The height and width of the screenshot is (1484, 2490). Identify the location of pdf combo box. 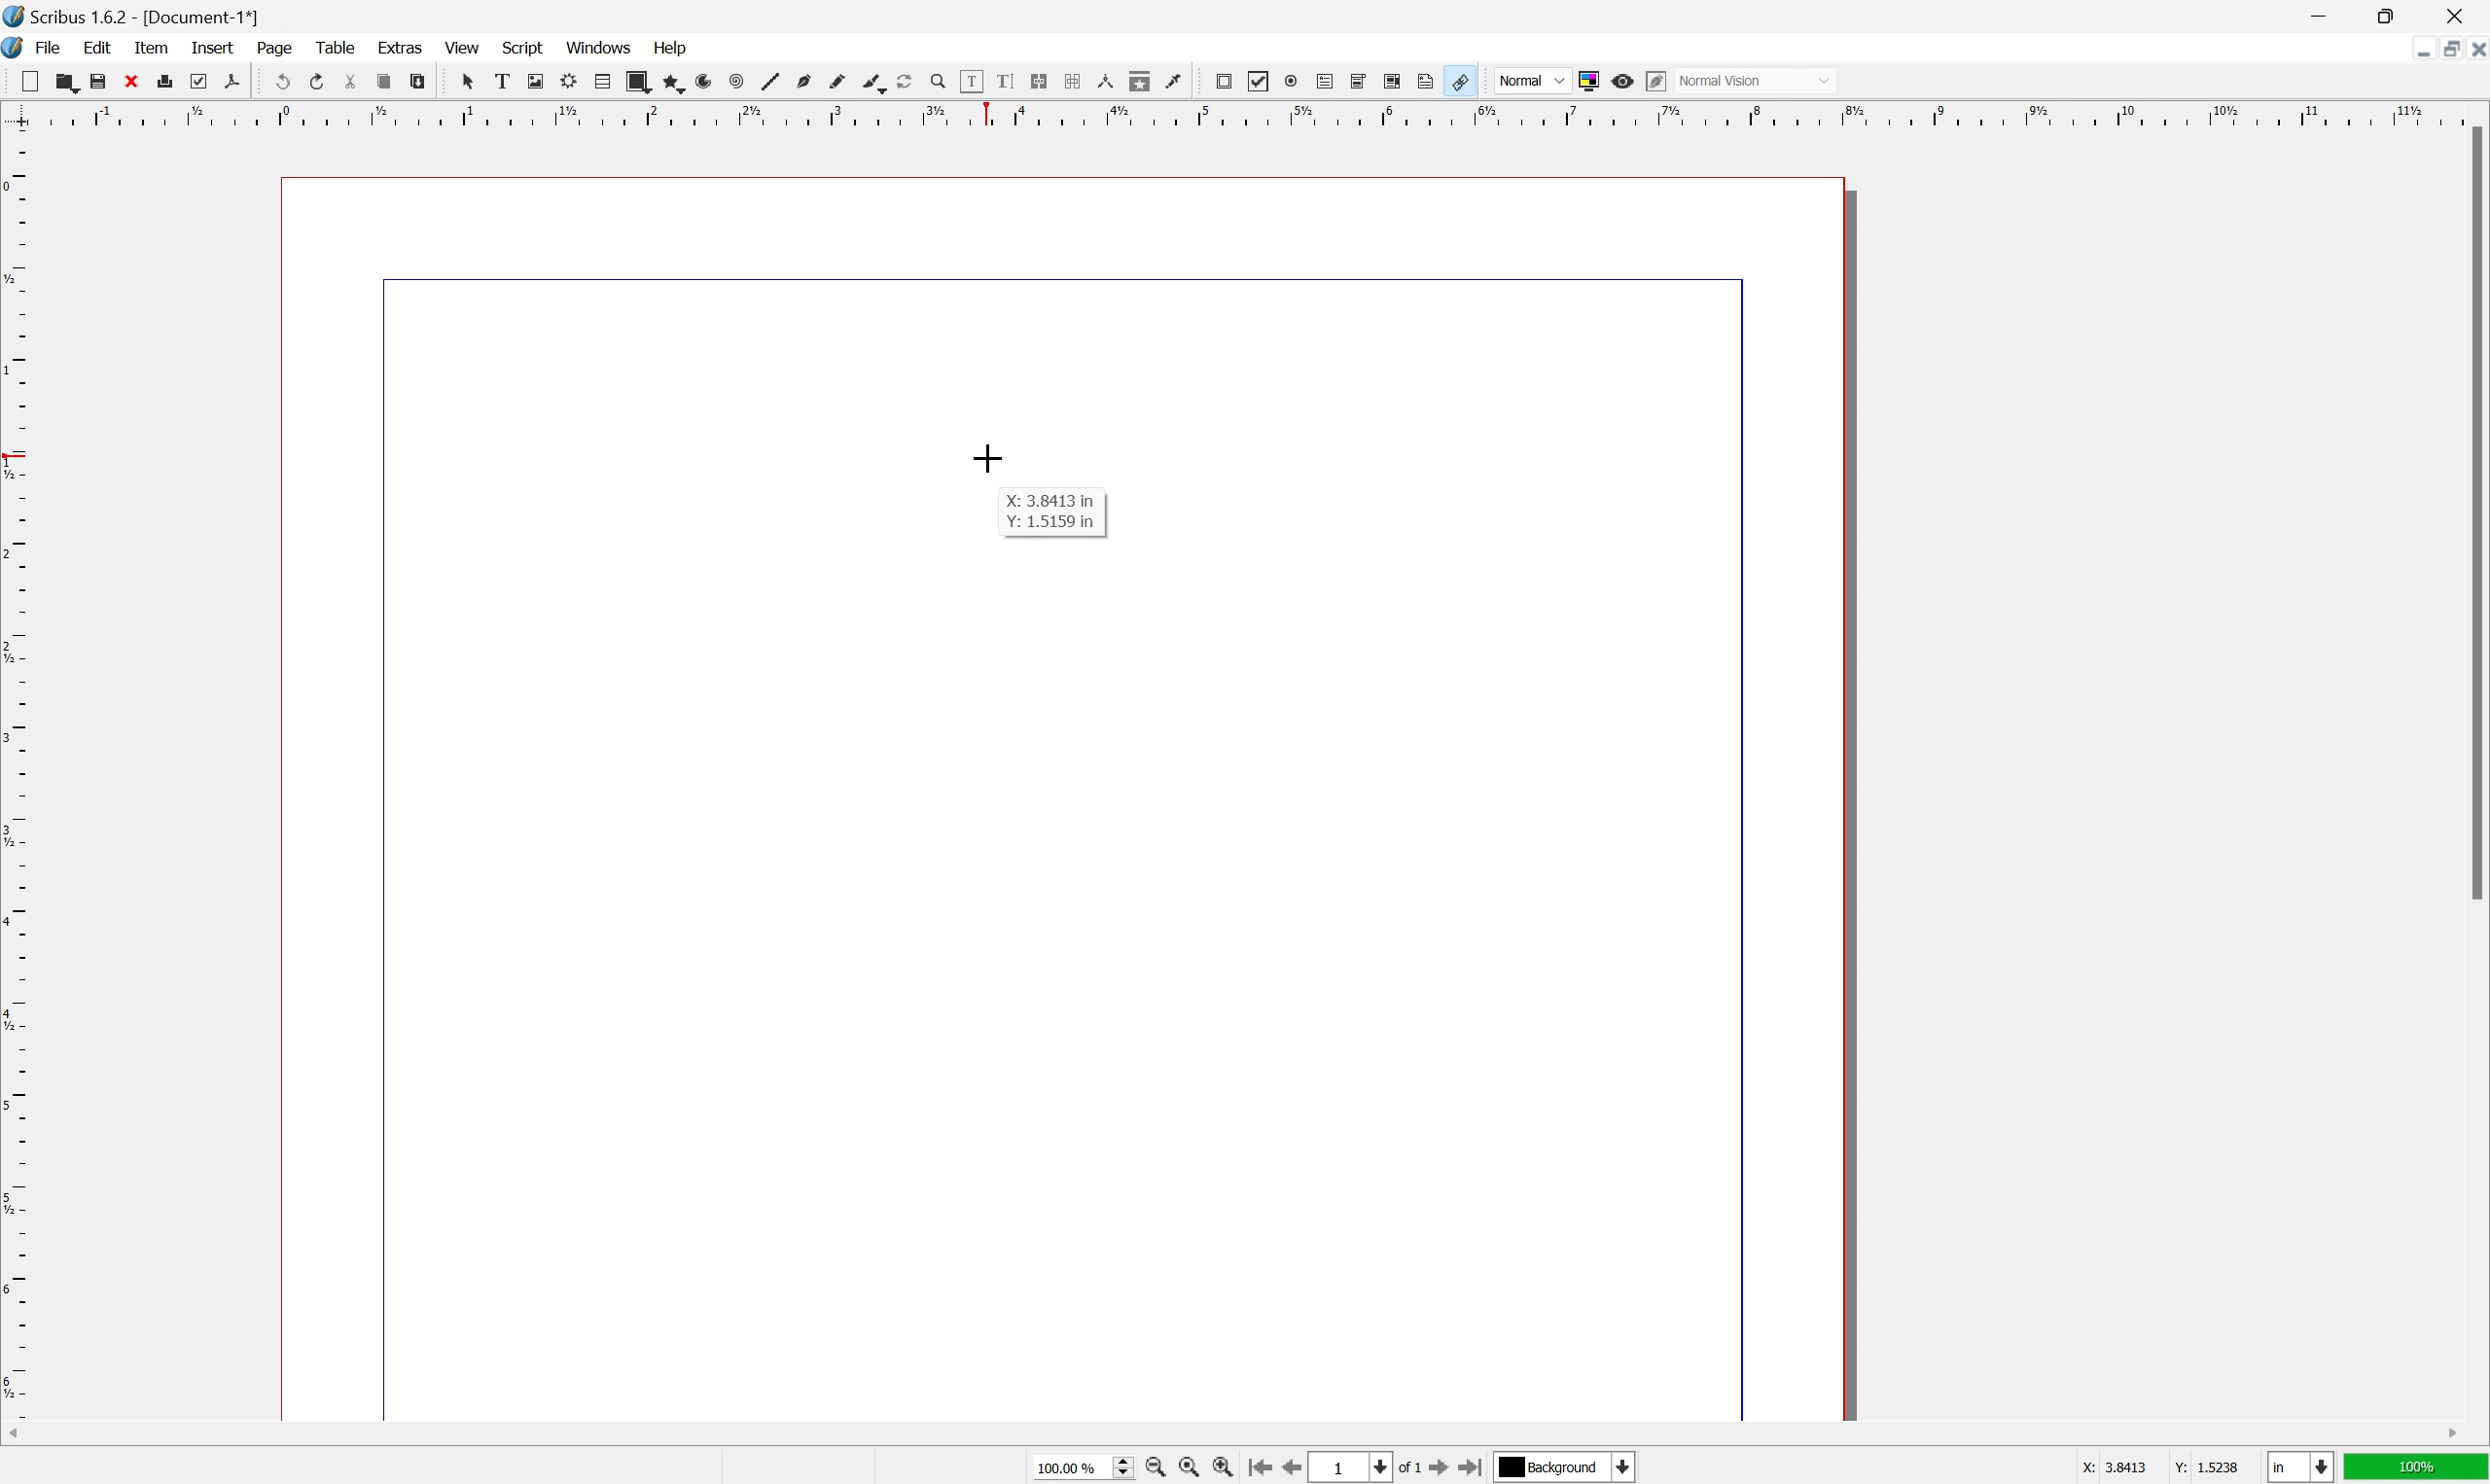
(1359, 81).